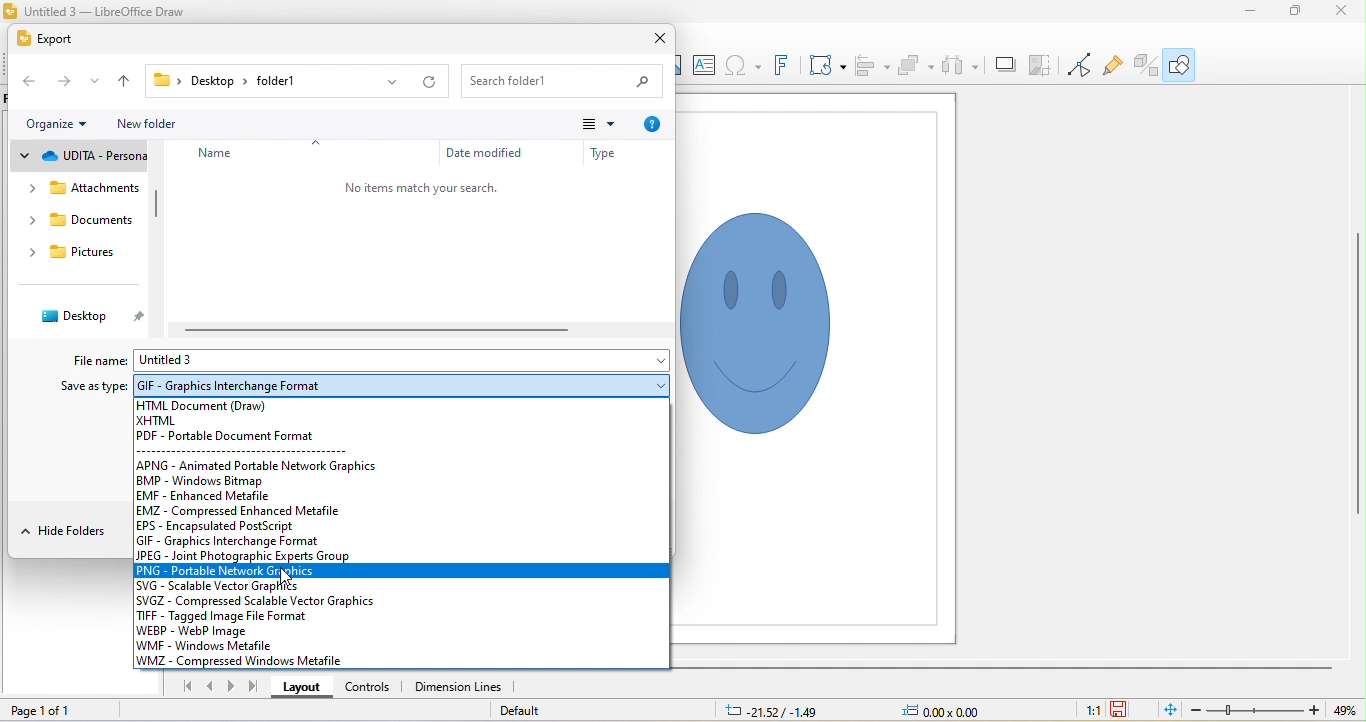  Describe the element at coordinates (279, 541) in the screenshot. I see `GIF-Graphics interchange format` at that location.